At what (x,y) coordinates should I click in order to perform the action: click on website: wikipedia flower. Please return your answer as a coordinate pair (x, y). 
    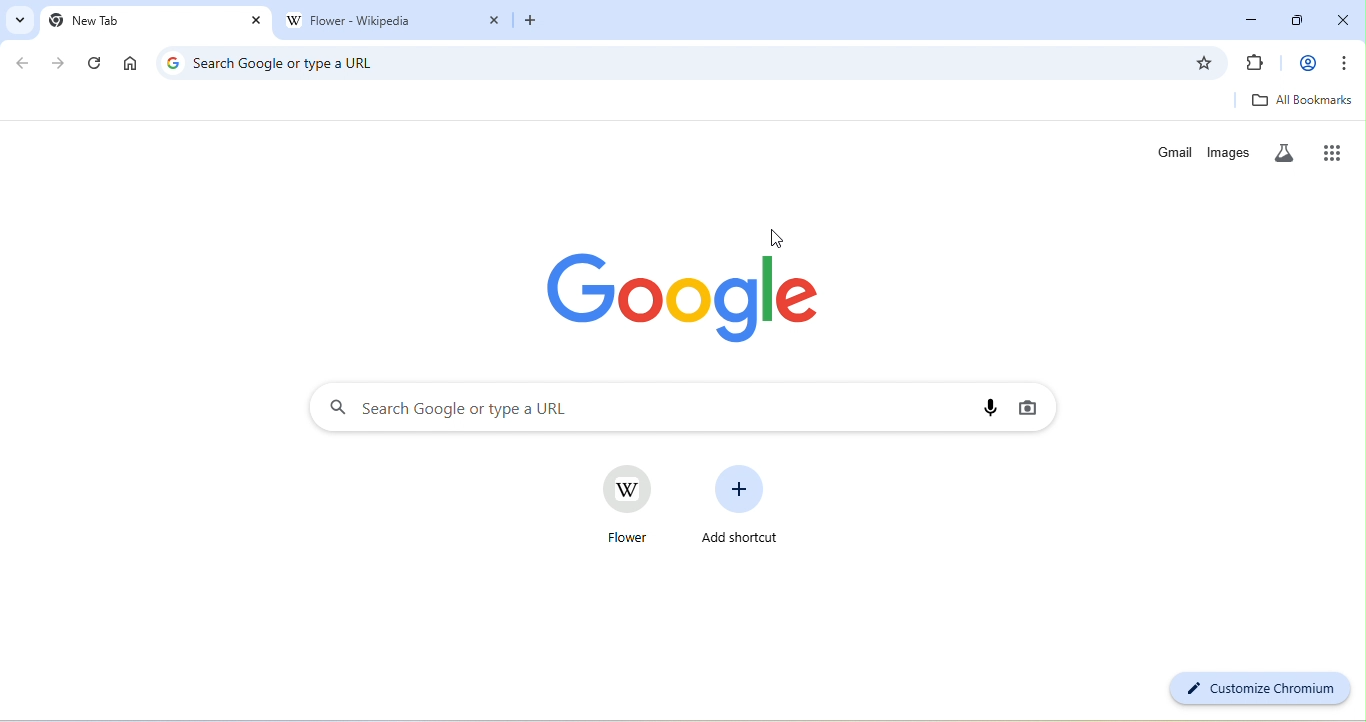
    Looking at the image, I should click on (622, 506).